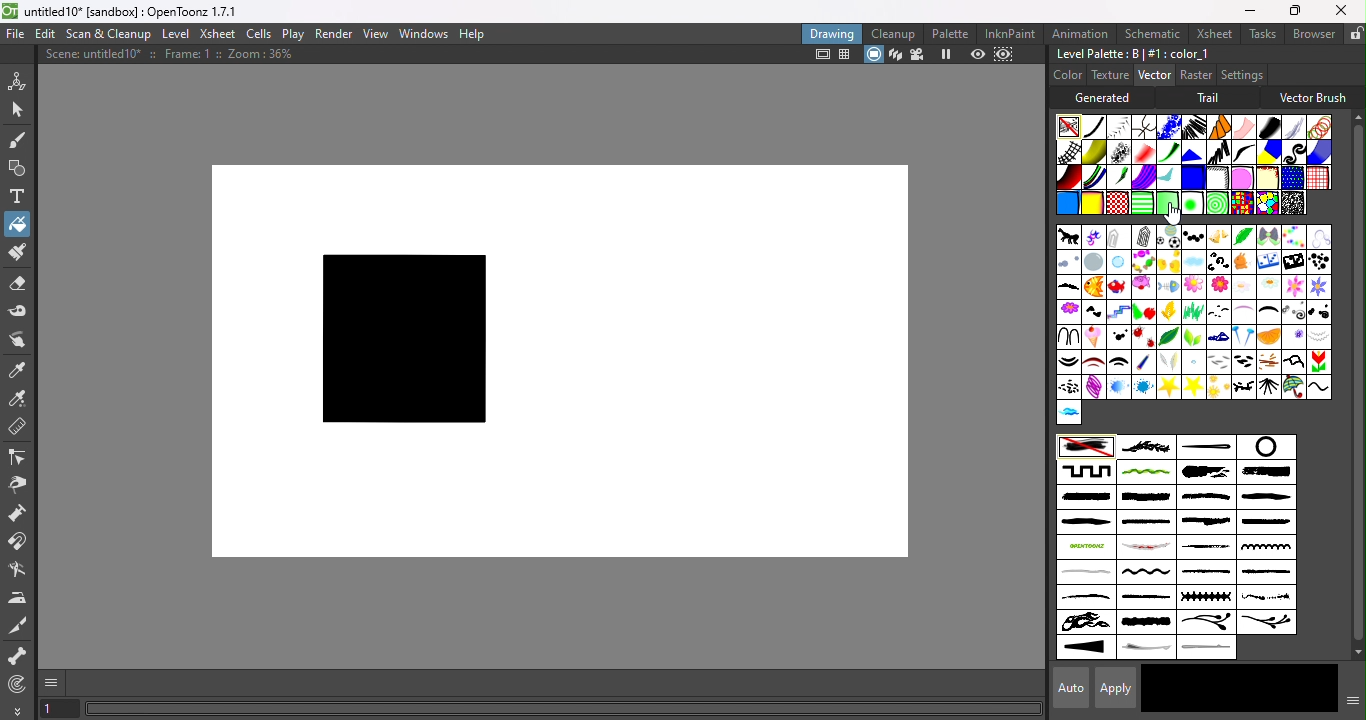  What do you see at coordinates (1196, 76) in the screenshot?
I see `Raster` at bounding box center [1196, 76].